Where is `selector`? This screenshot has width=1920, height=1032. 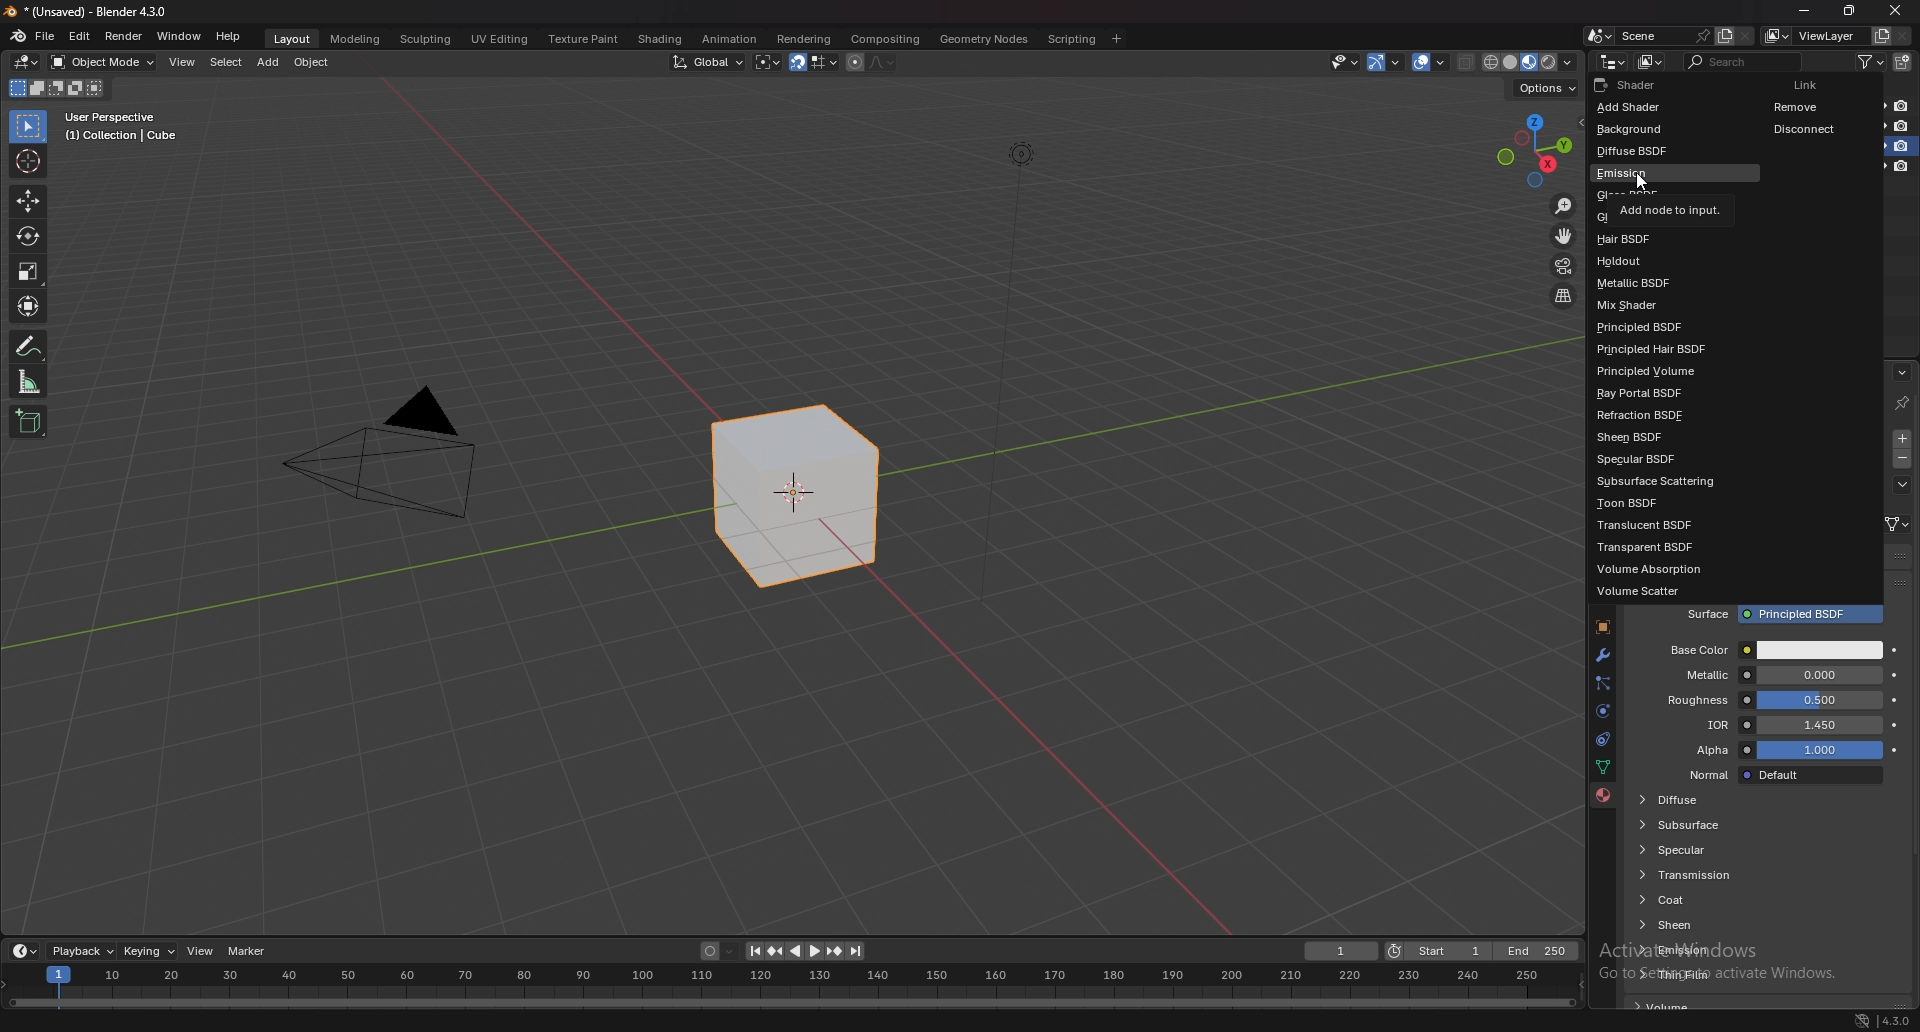
selector is located at coordinates (27, 127).